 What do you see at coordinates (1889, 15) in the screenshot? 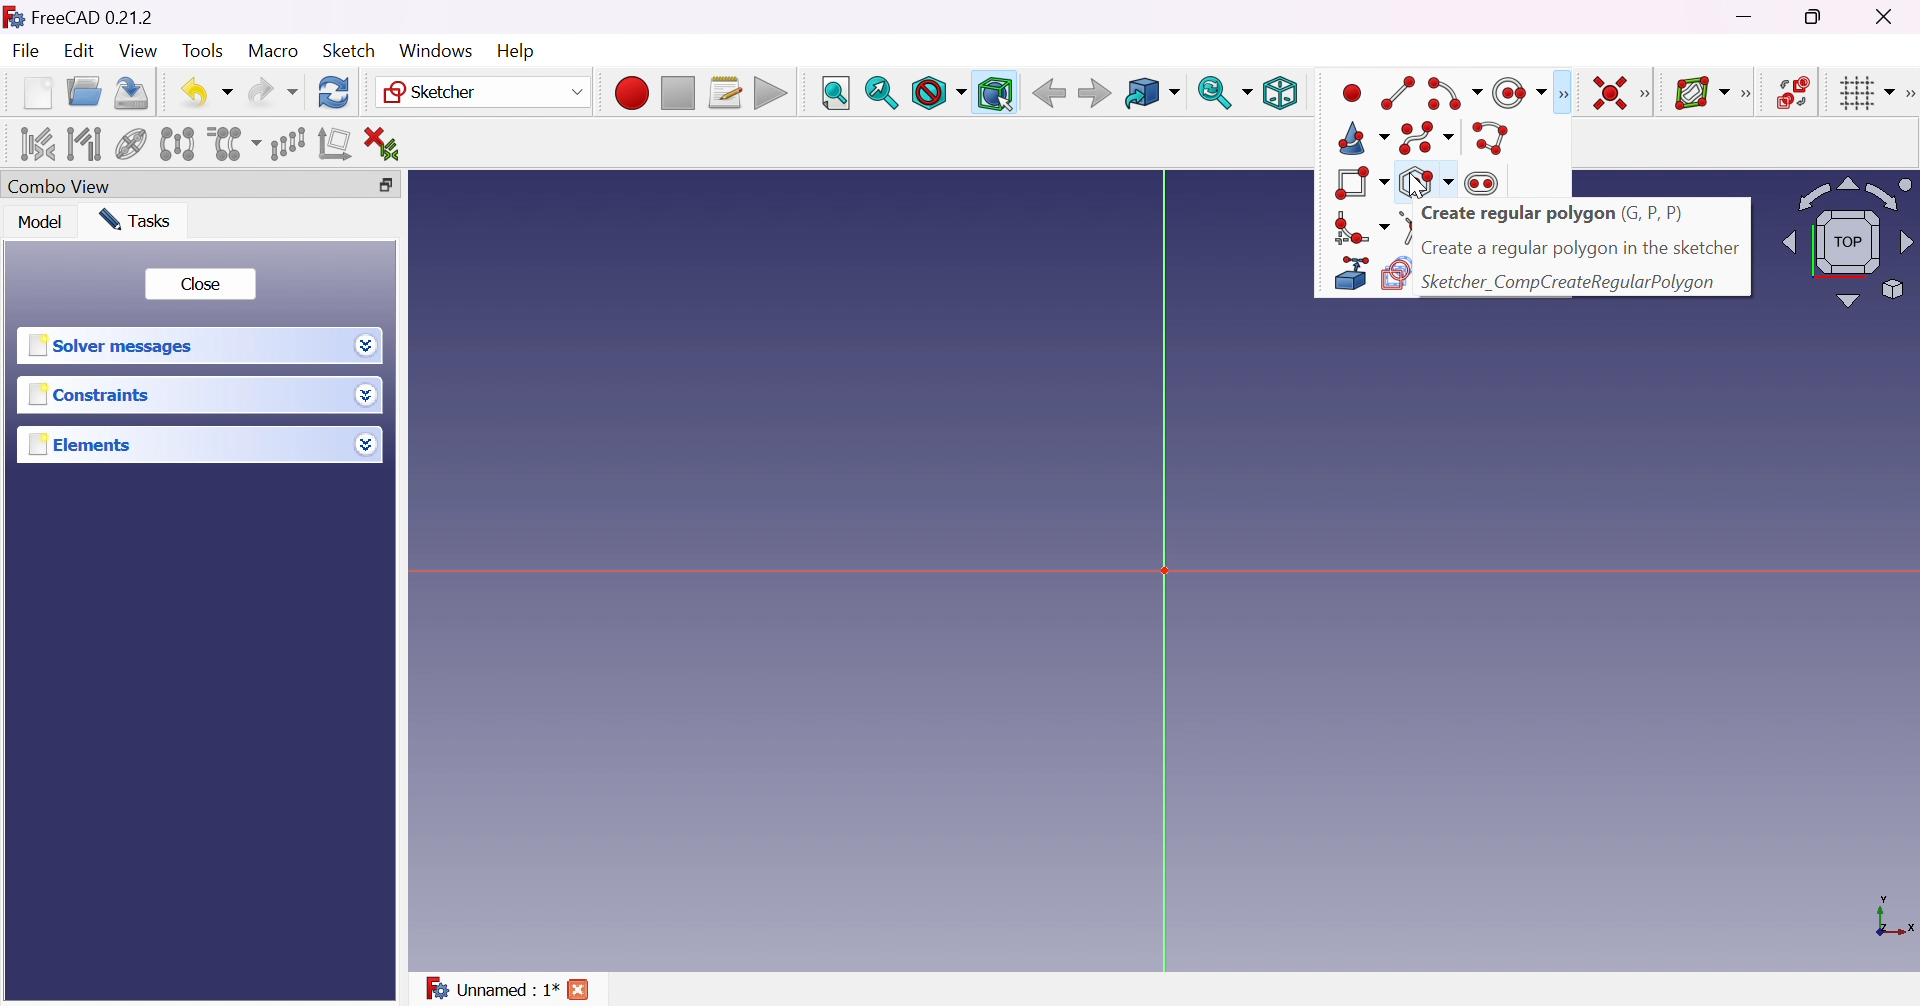
I see `Close` at bounding box center [1889, 15].